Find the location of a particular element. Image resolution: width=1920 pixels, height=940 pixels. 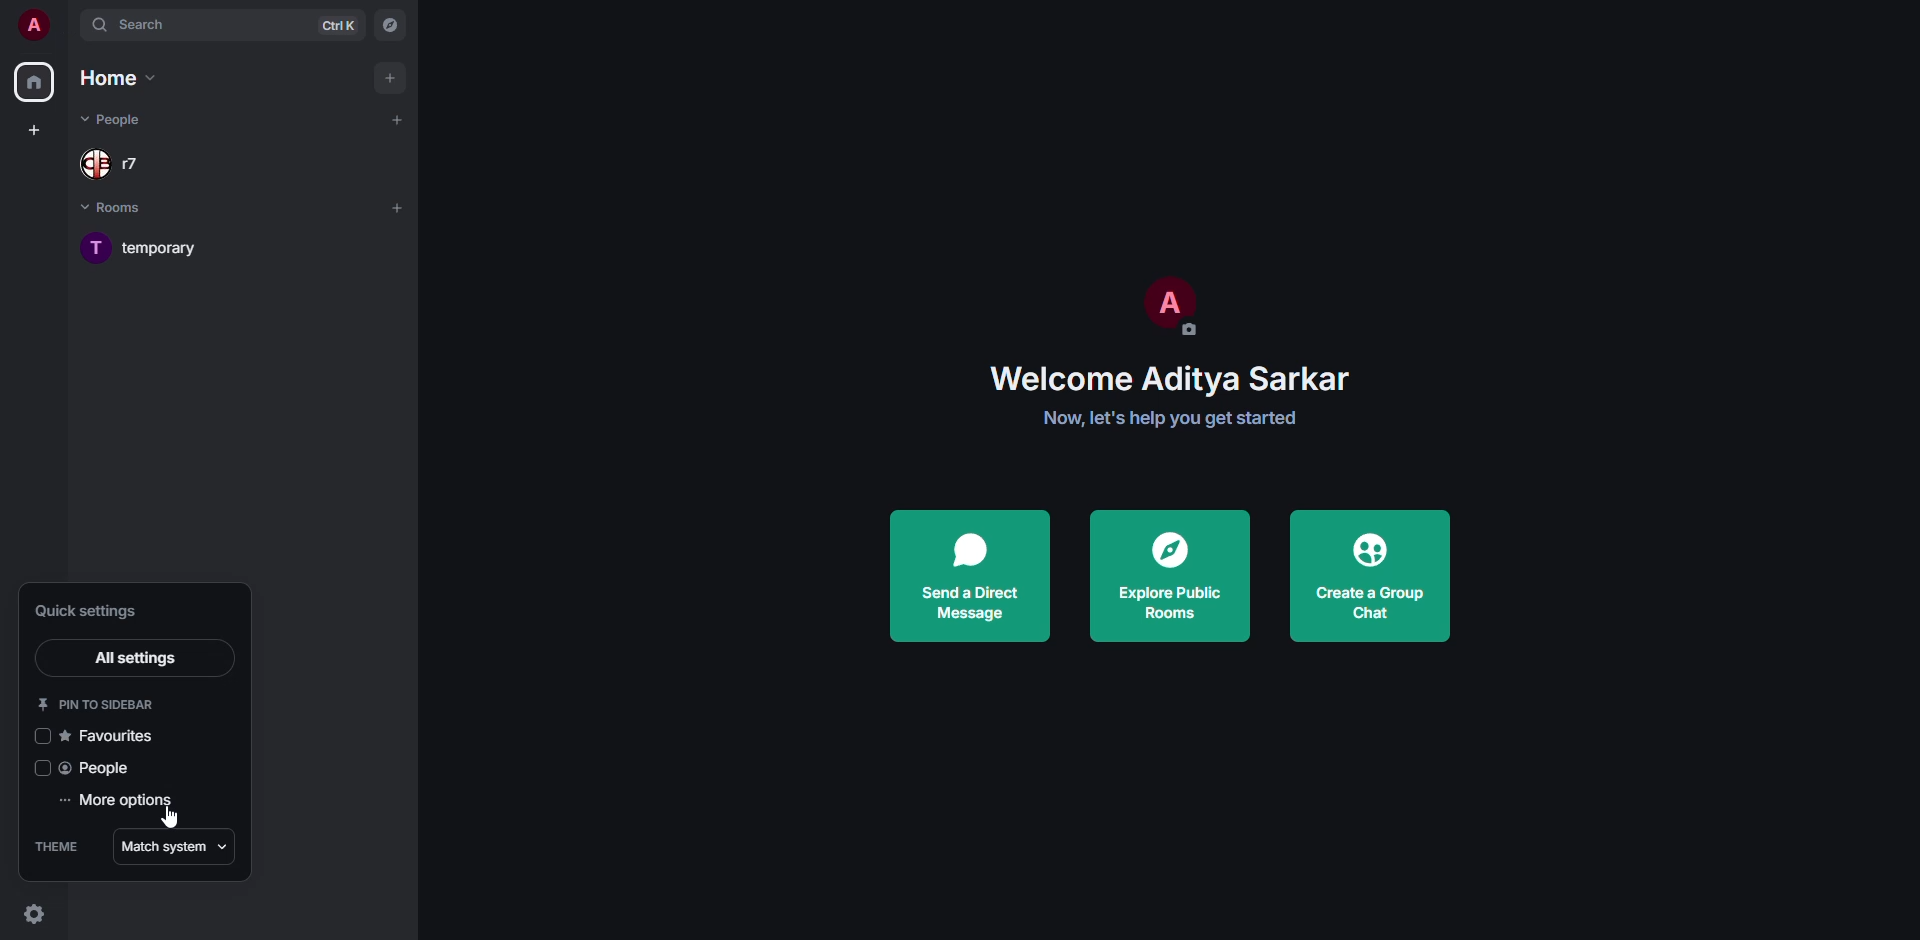

cursor is located at coordinates (170, 815).